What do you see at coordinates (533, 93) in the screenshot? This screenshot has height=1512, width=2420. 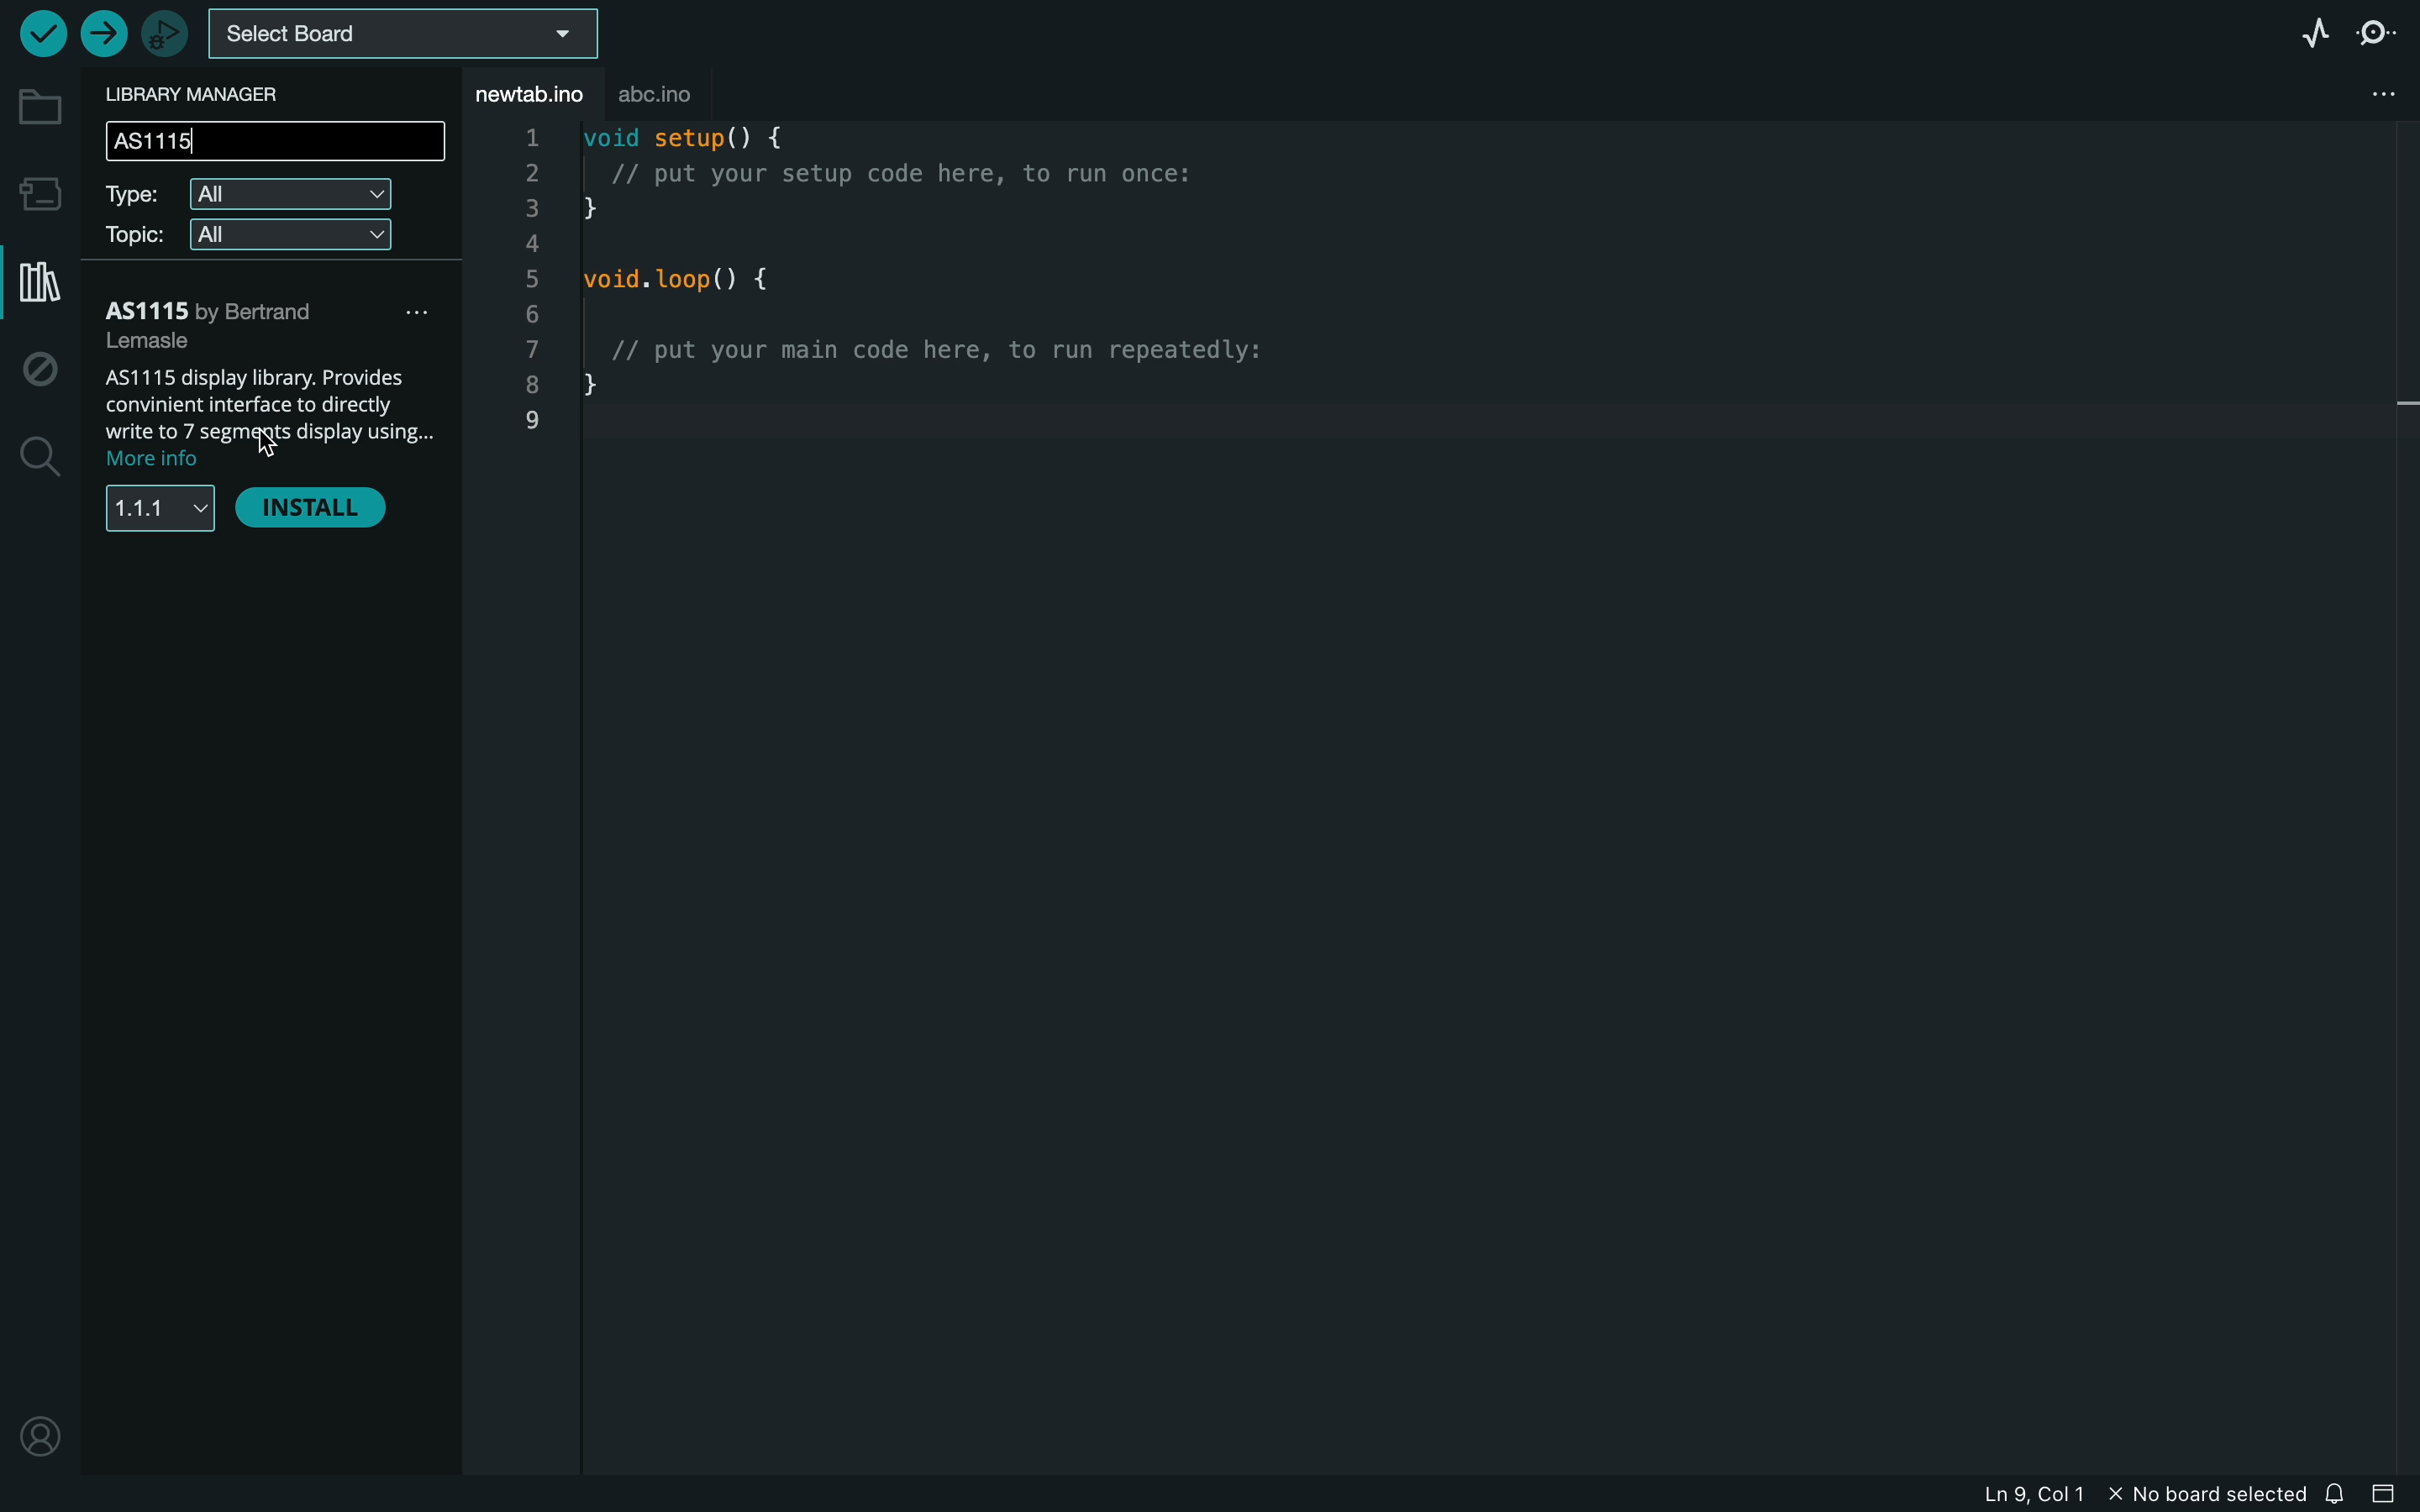 I see `file tab` at bounding box center [533, 93].